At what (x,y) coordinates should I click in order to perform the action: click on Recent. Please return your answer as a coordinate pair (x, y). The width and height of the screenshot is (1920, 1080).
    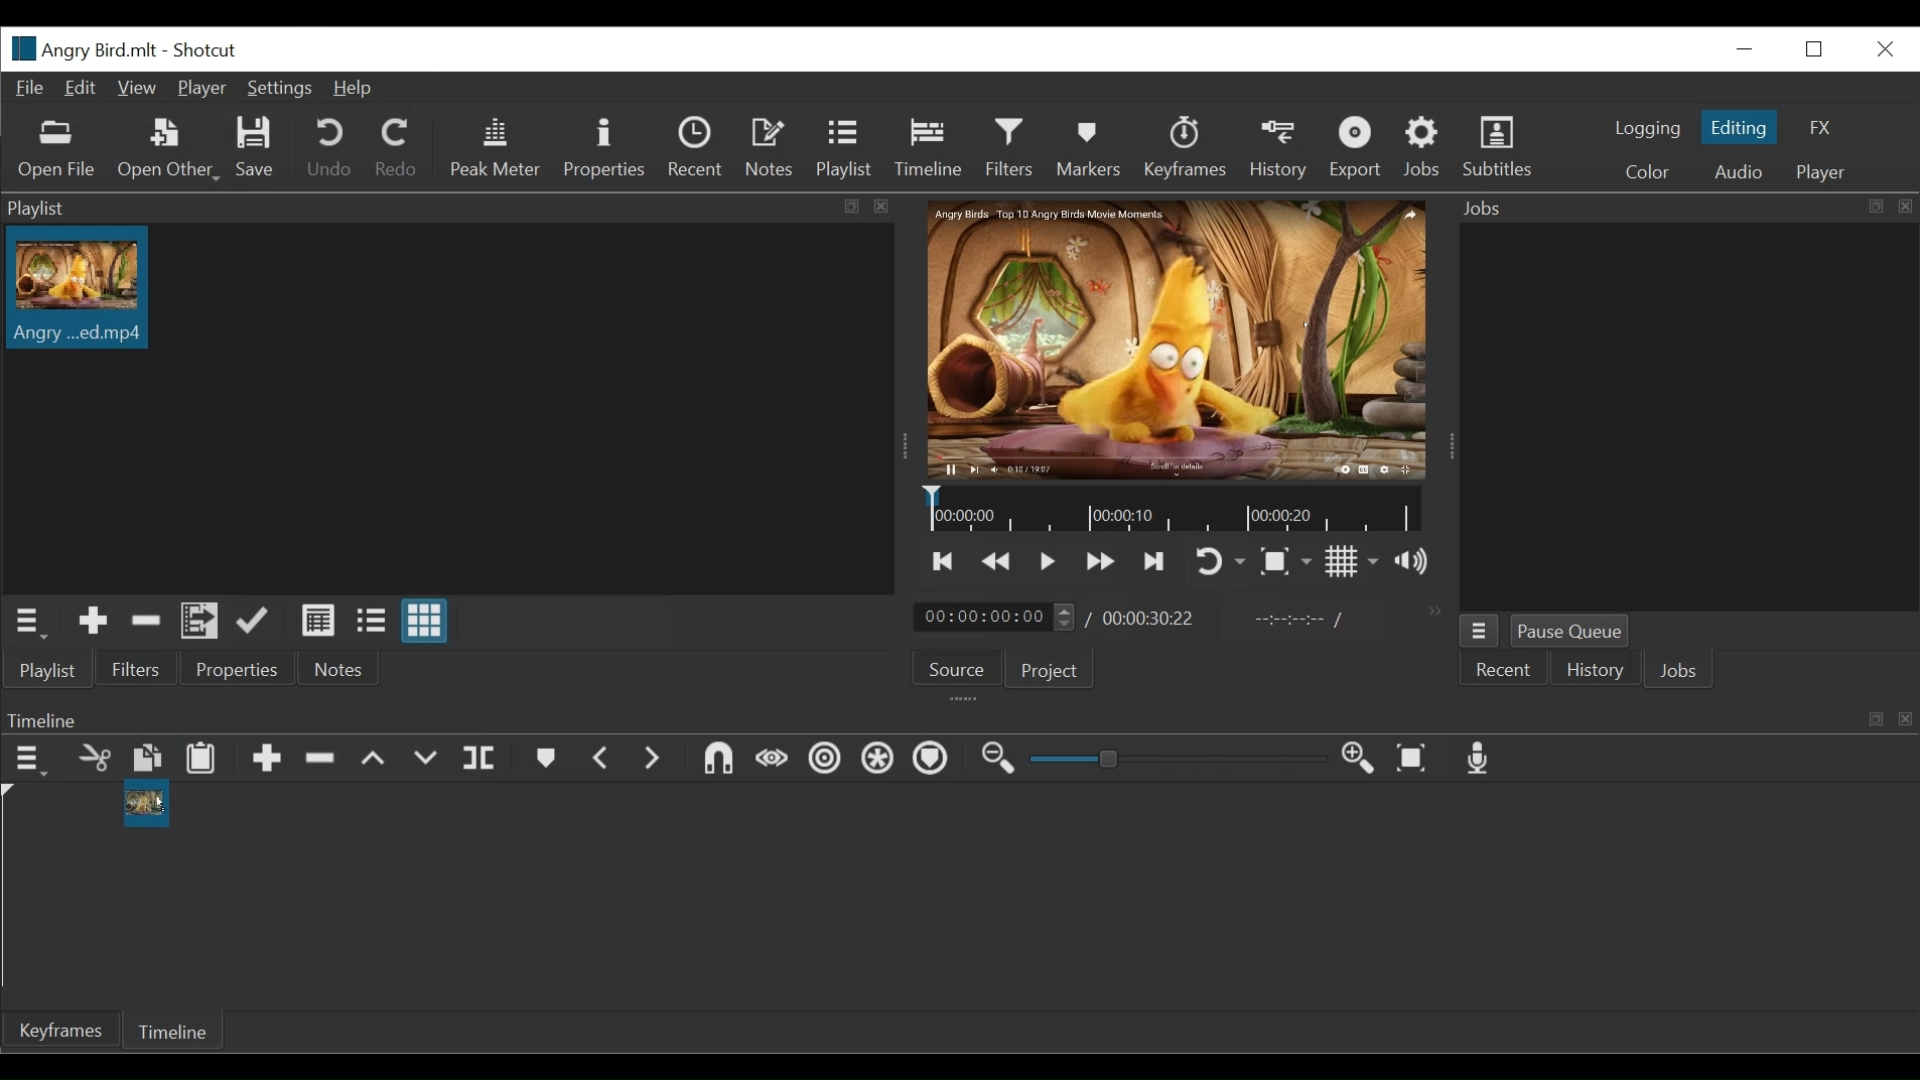
    Looking at the image, I should click on (1504, 670).